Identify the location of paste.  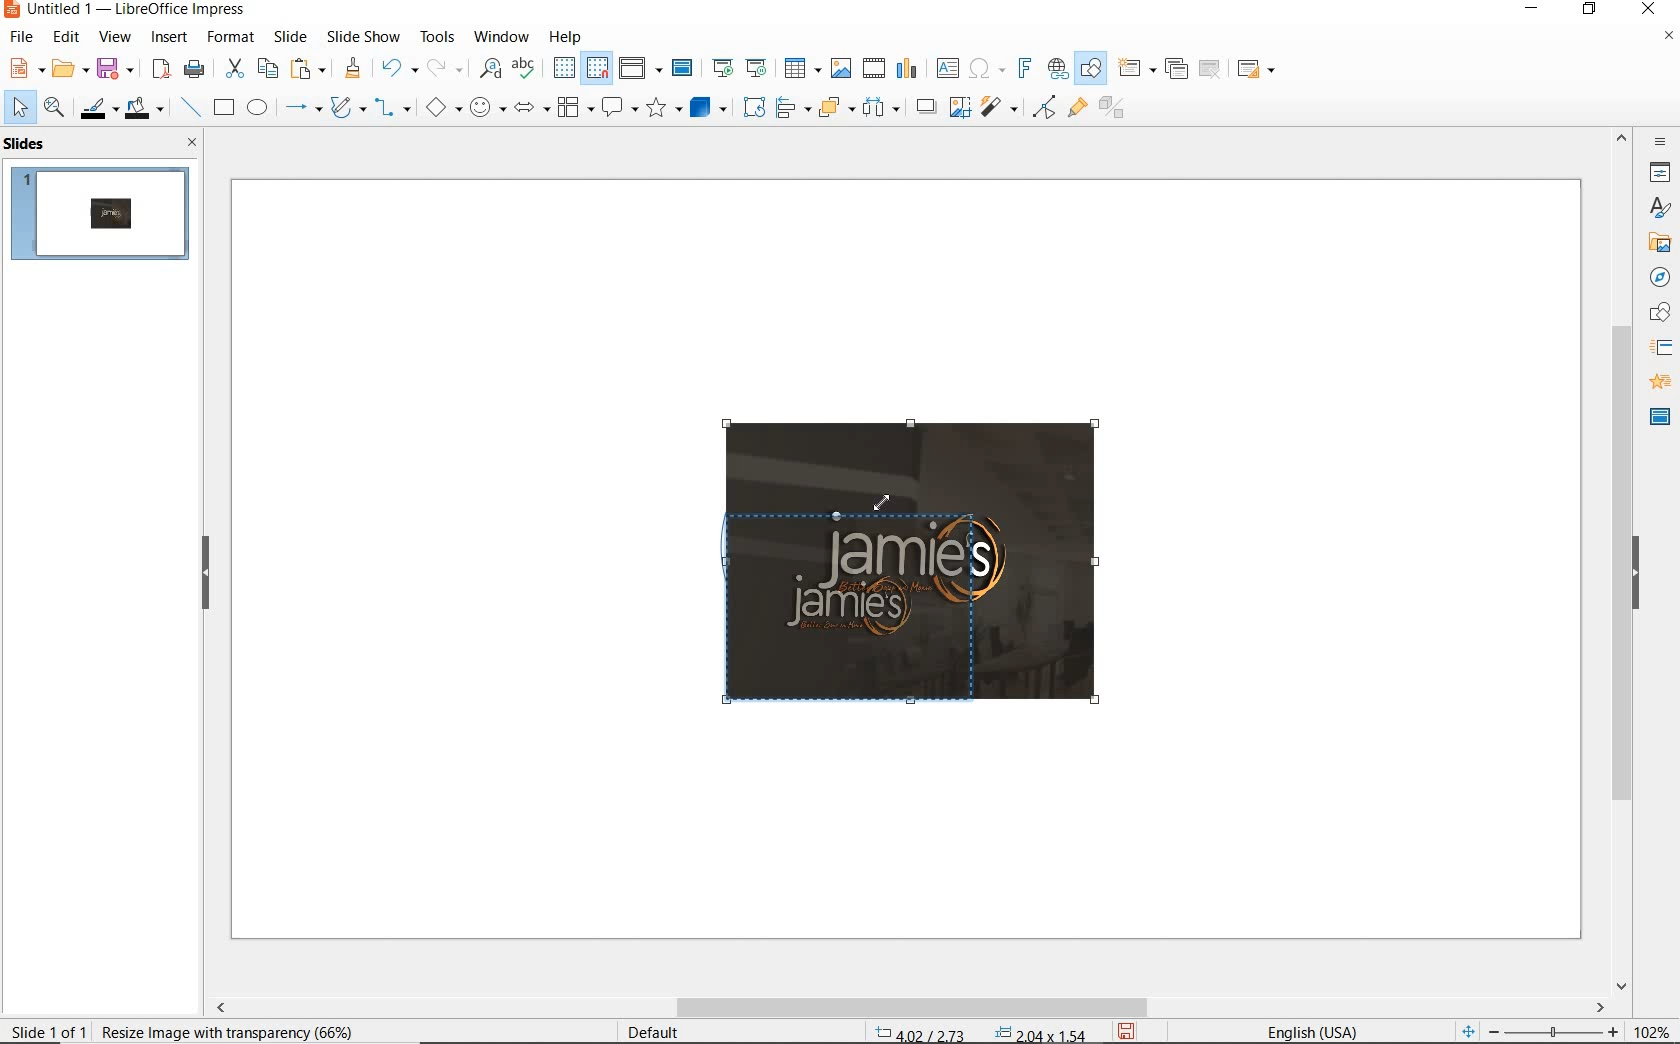
(309, 69).